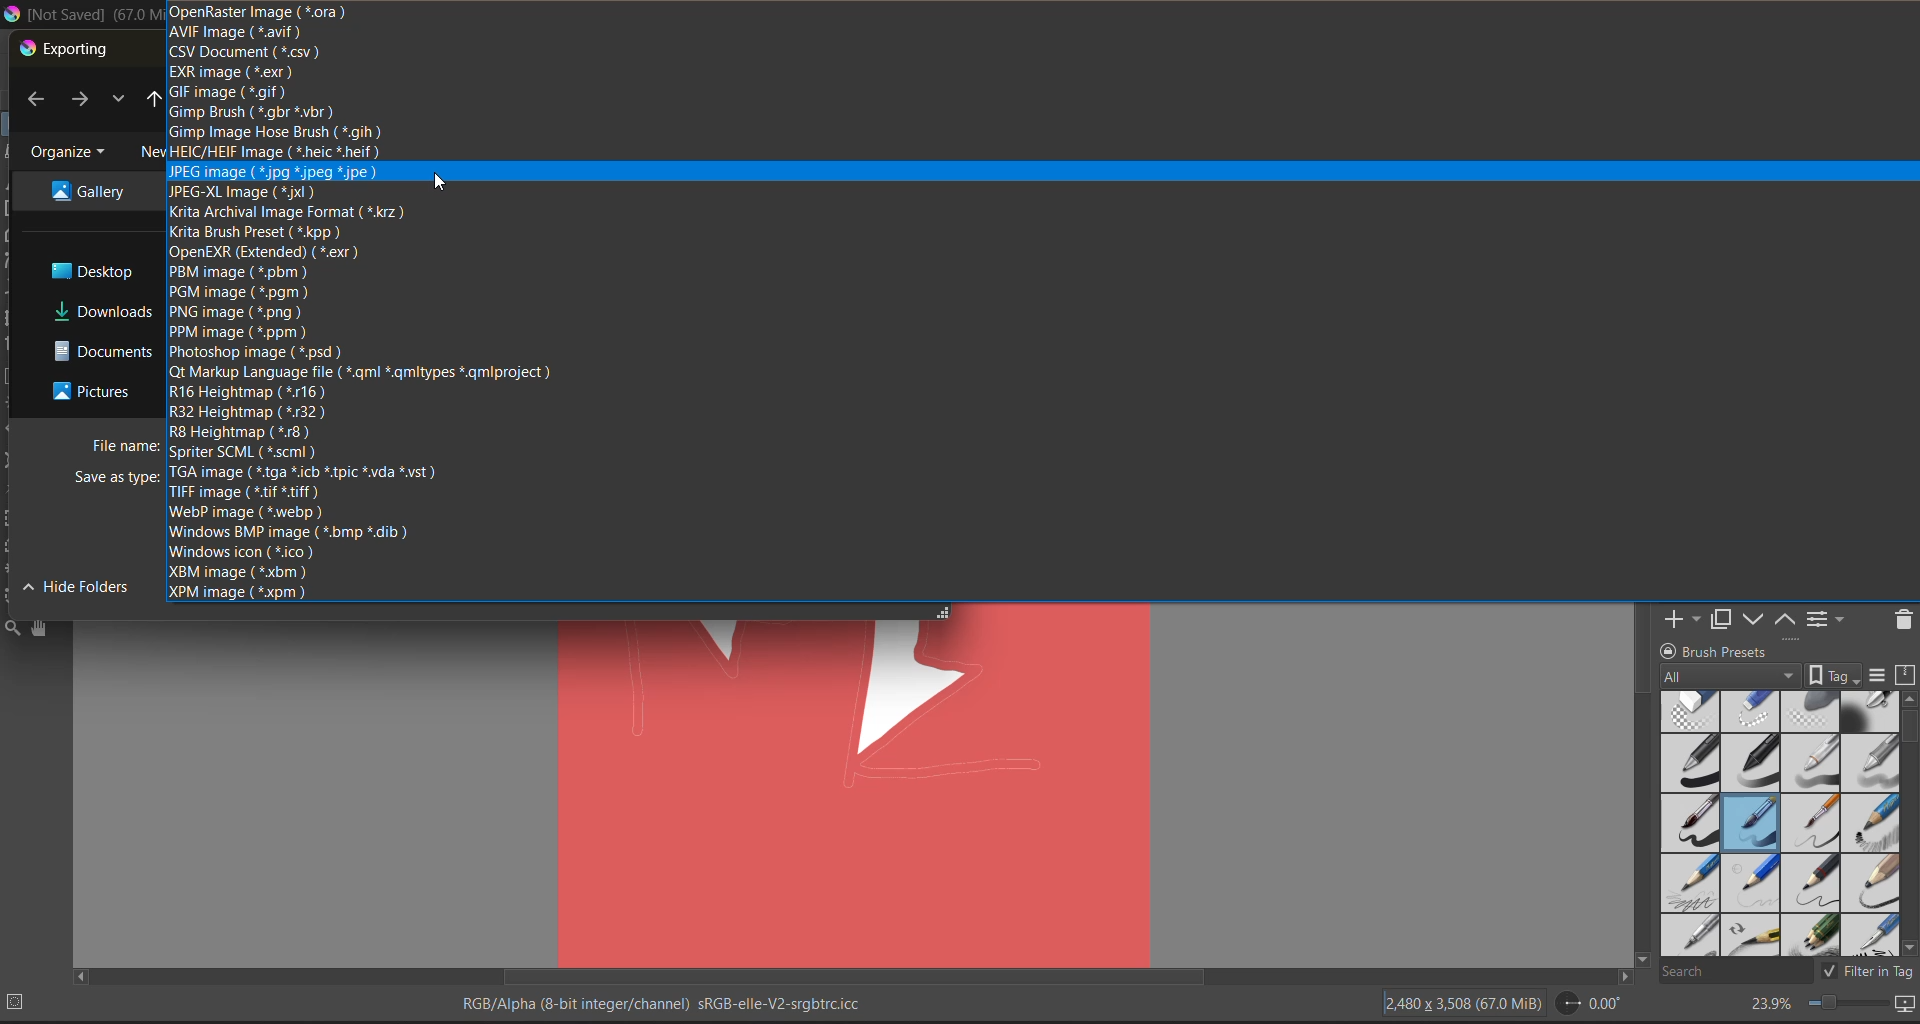 This screenshot has height=1024, width=1920. What do you see at coordinates (260, 333) in the screenshot?
I see `ppm image` at bounding box center [260, 333].